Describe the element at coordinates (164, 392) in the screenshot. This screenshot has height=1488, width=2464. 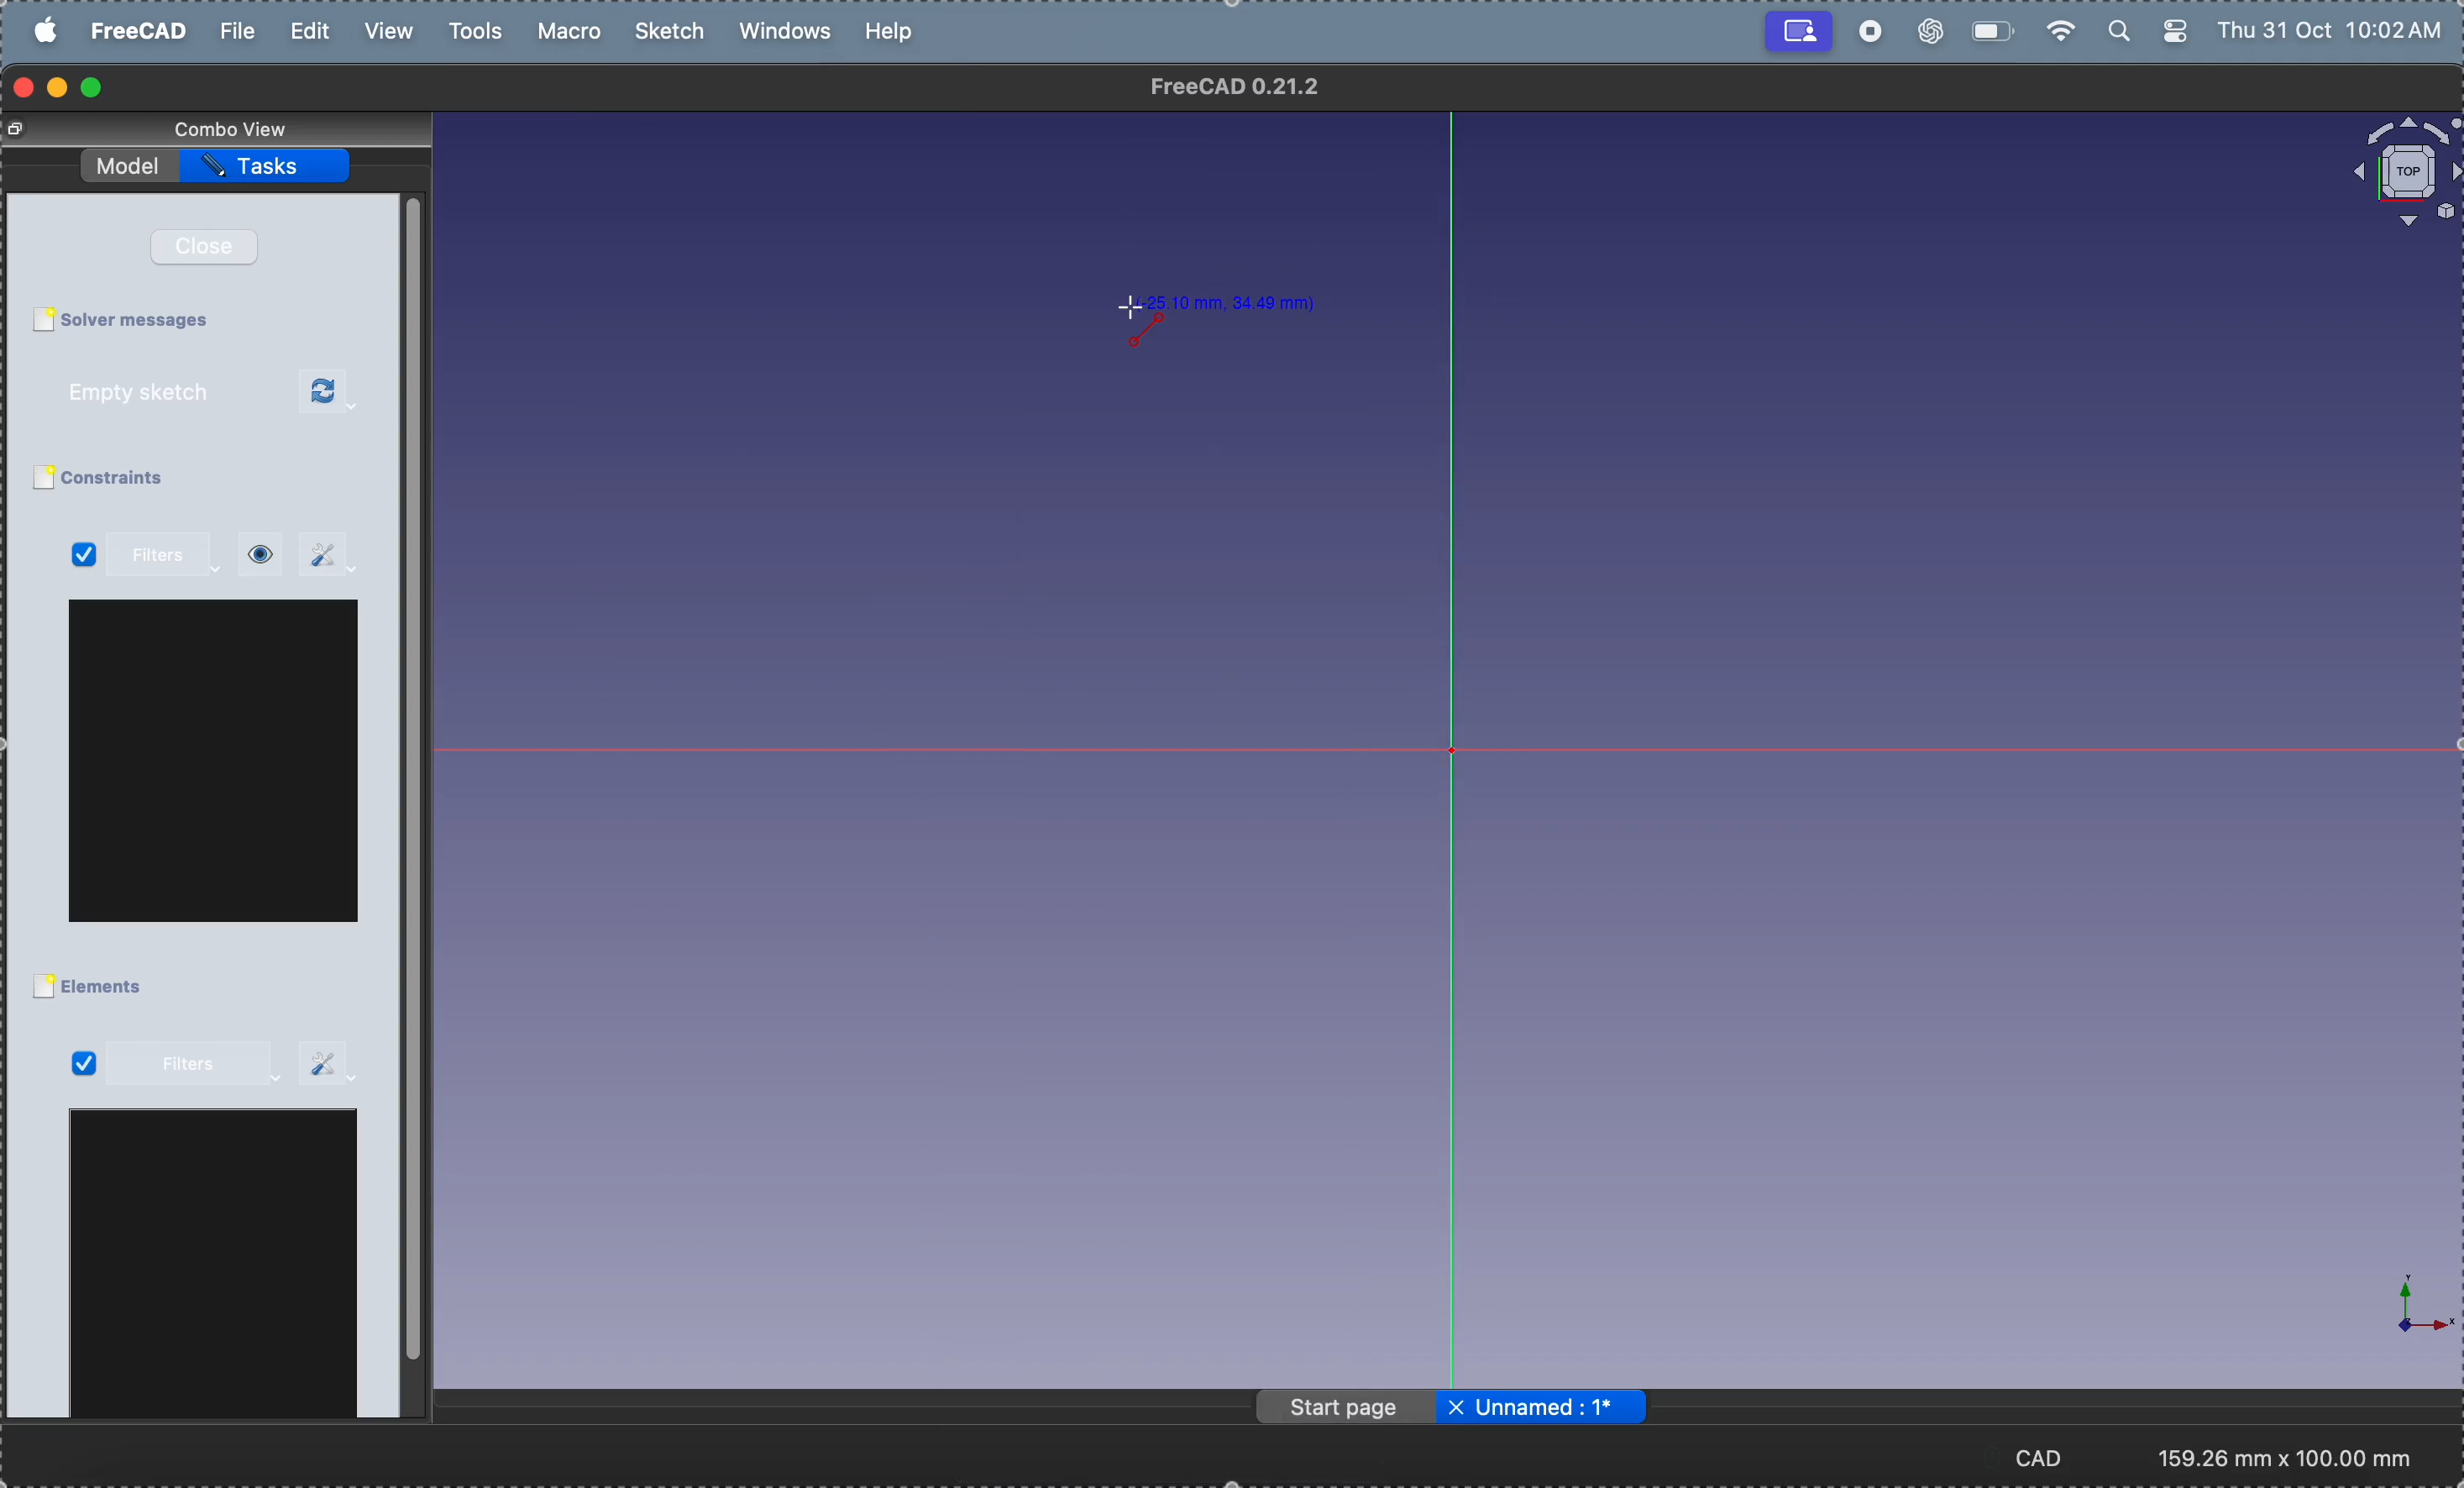
I see `empty sketch` at that location.